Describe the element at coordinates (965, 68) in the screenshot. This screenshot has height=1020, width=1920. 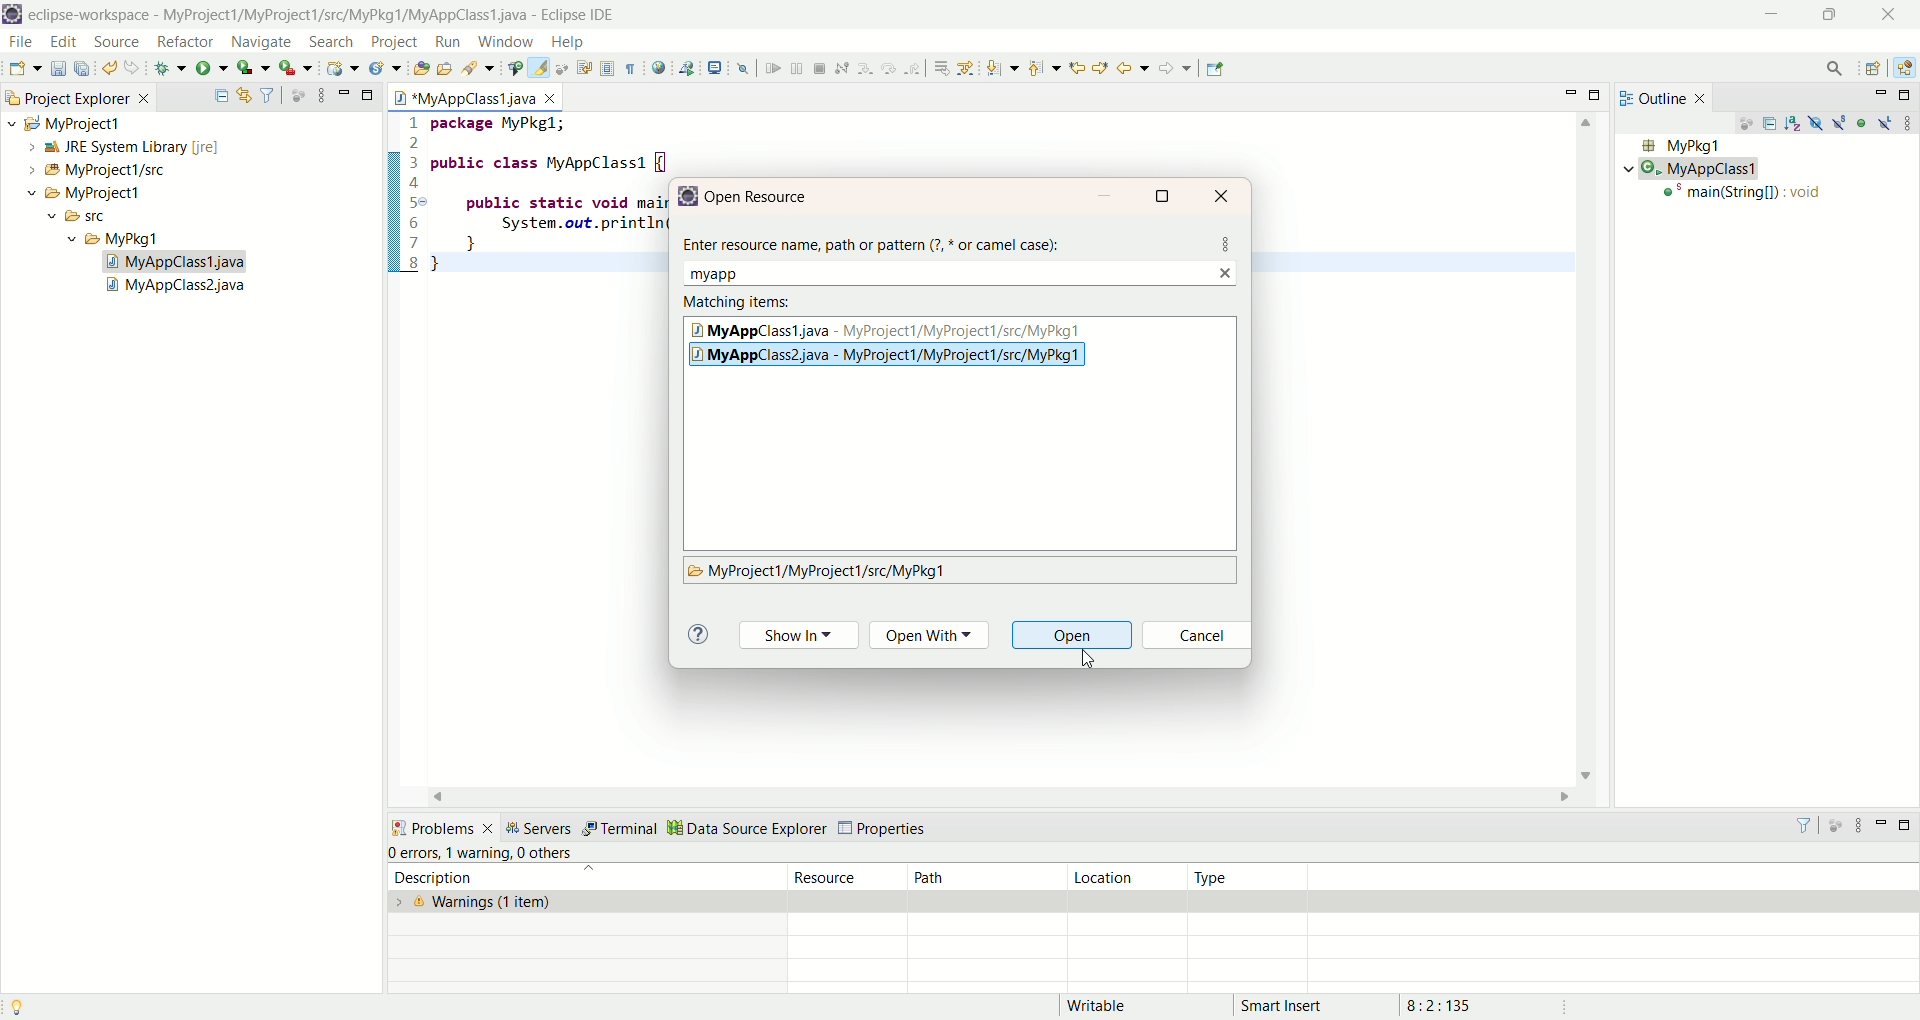
I see `use step filters` at that location.